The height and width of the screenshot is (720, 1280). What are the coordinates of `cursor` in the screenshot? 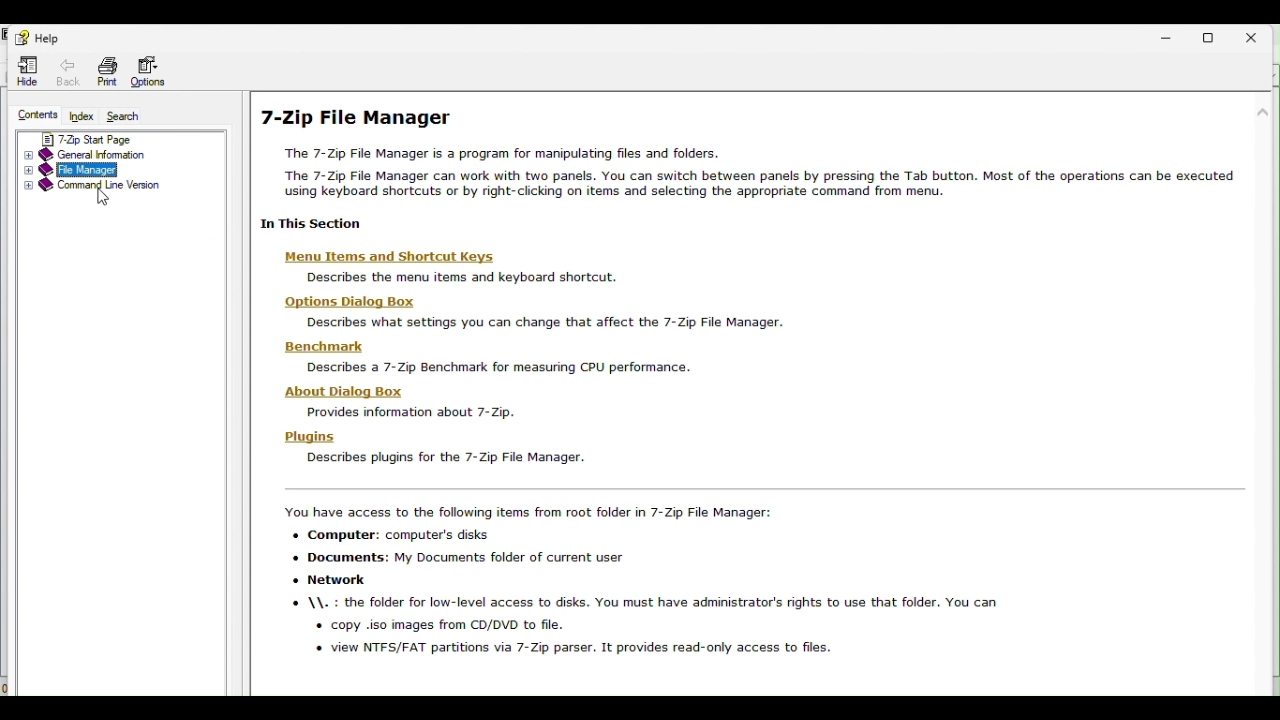 It's located at (107, 197).